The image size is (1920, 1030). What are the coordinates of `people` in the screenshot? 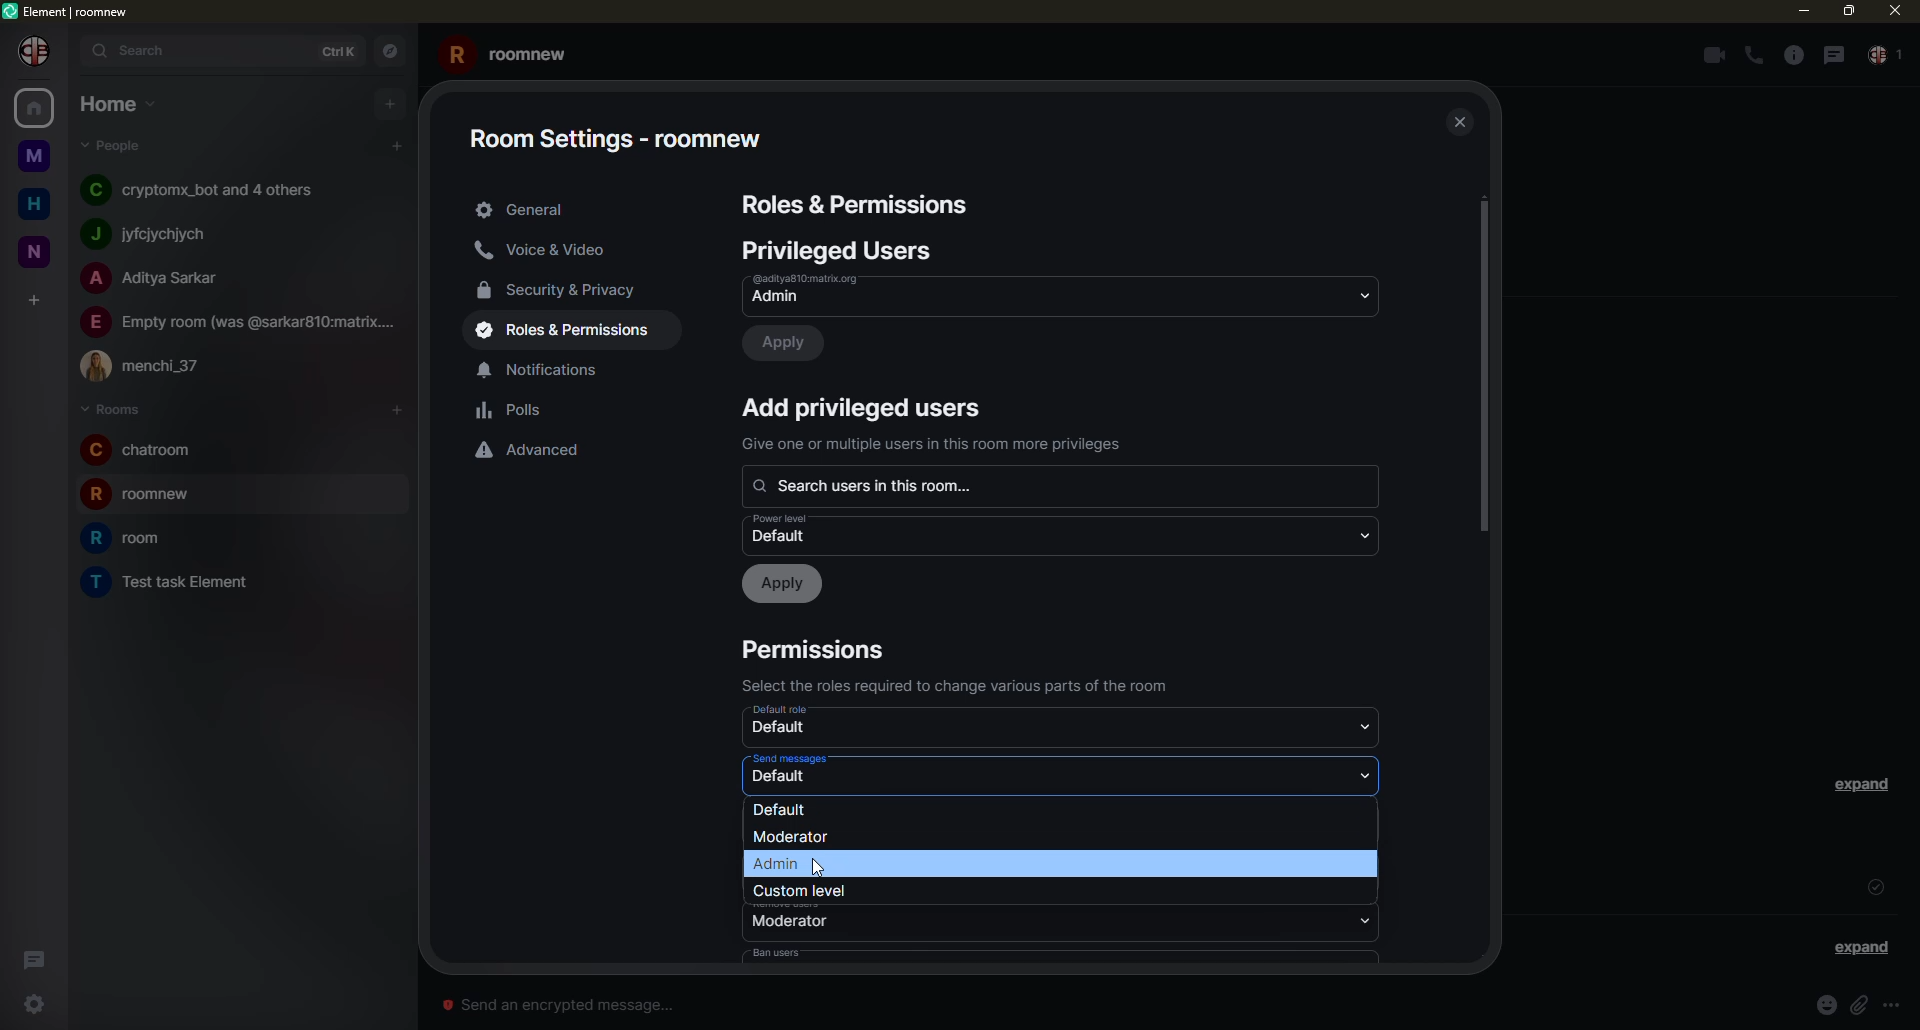 It's located at (207, 190).